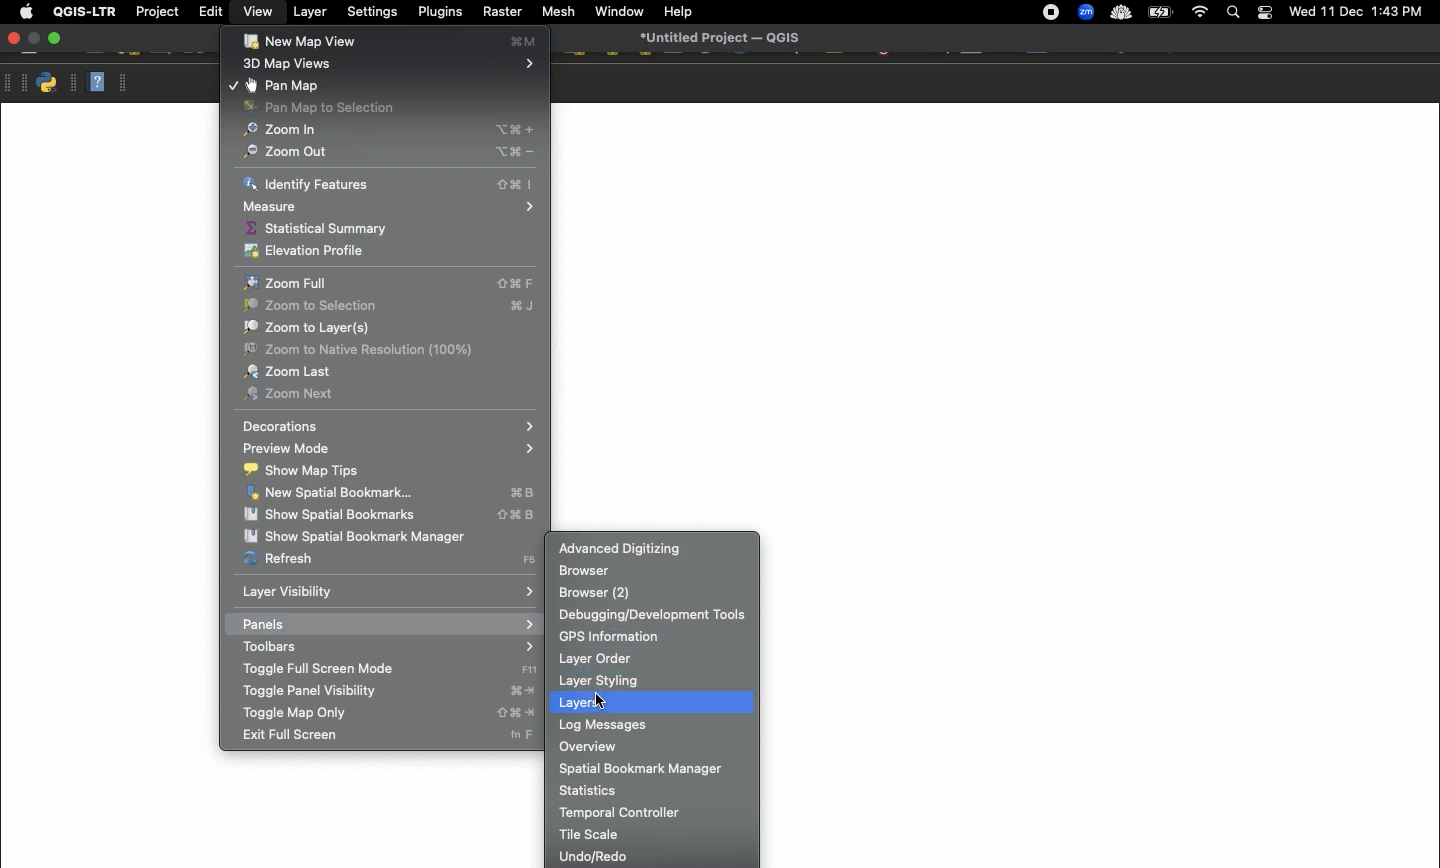  Describe the element at coordinates (1051, 13) in the screenshot. I see `Recording` at that location.